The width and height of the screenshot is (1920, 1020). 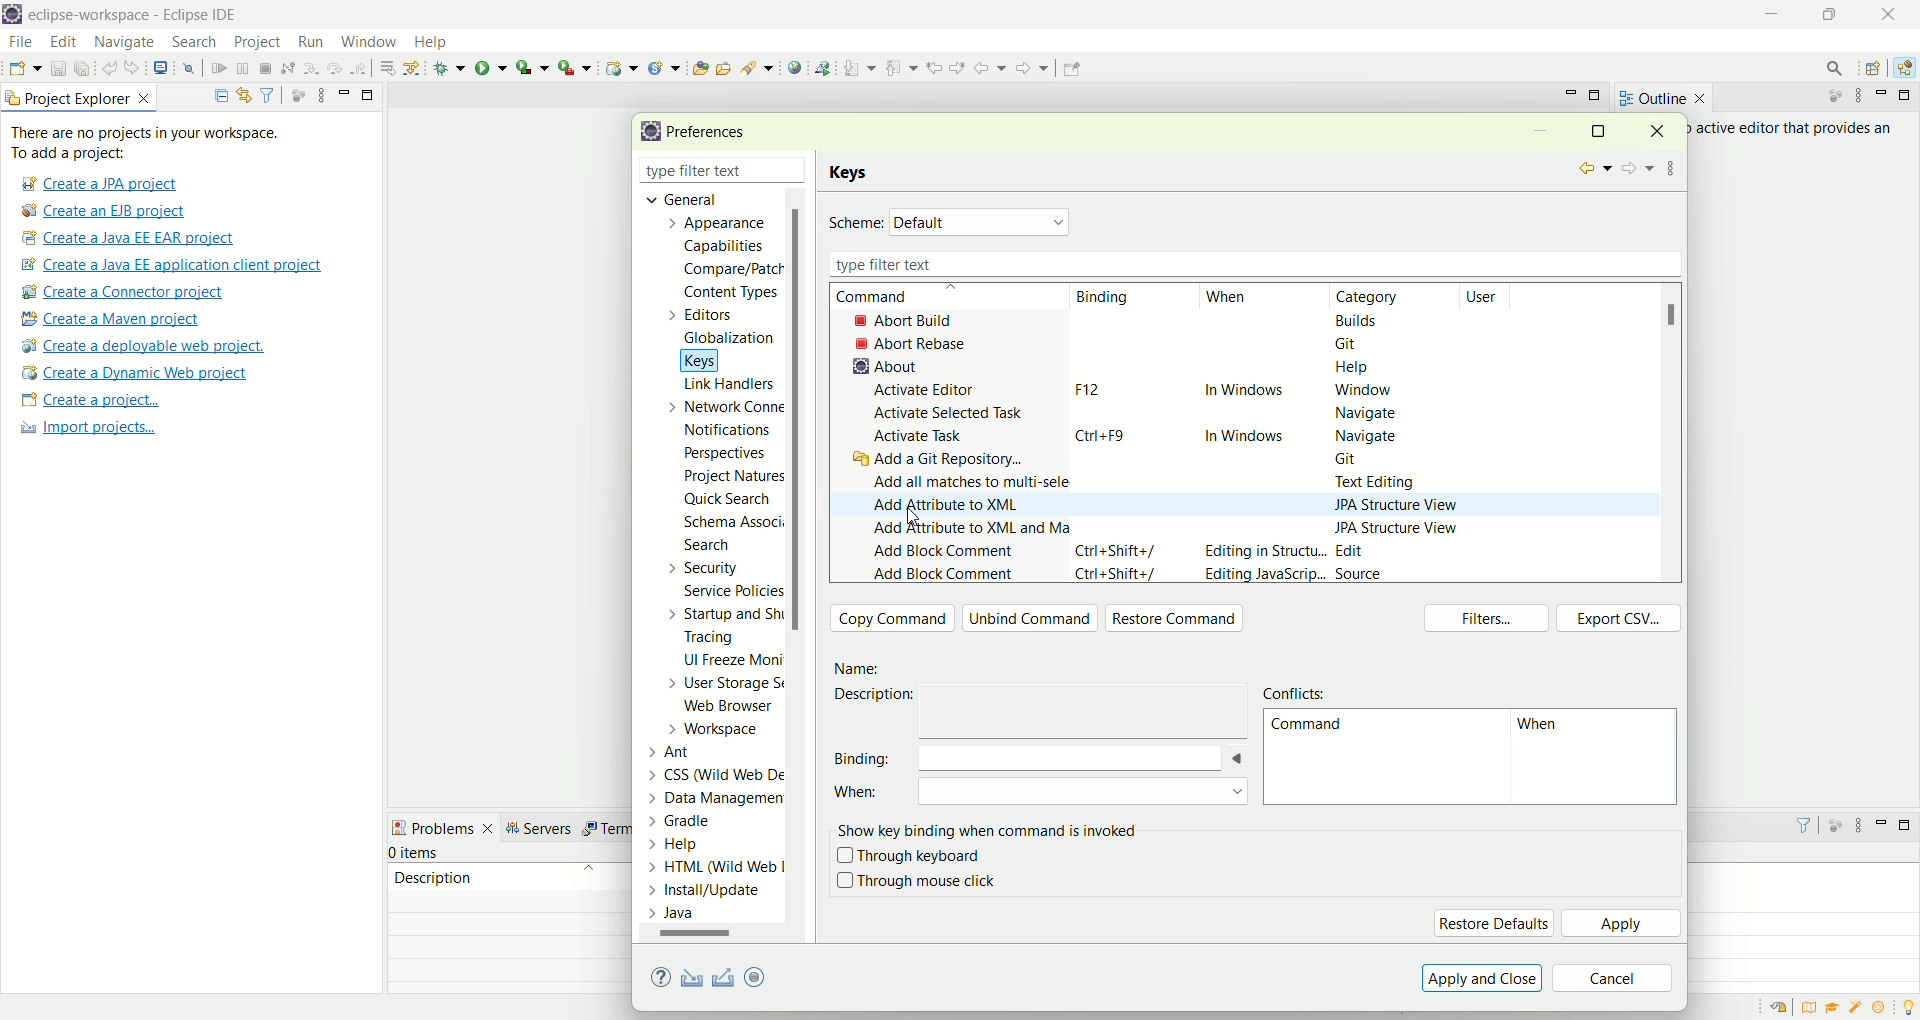 What do you see at coordinates (1885, 95) in the screenshot?
I see `minimize` at bounding box center [1885, 95].